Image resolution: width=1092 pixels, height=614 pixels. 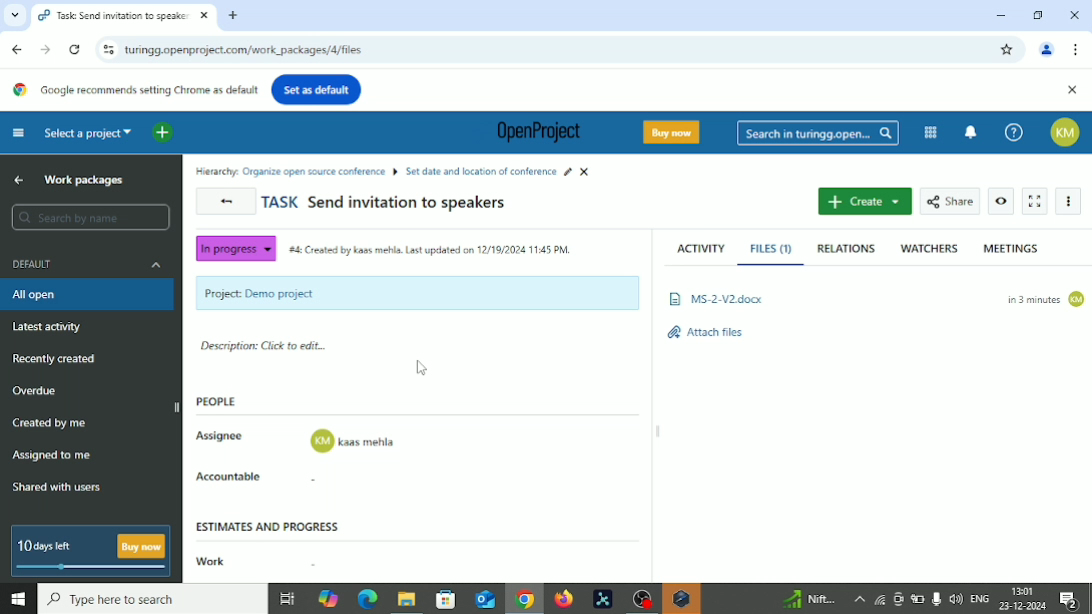 What do you see at coordinates (999, 15) in the screenshot?
I see `Minimize` at bounding box center [999, 15].